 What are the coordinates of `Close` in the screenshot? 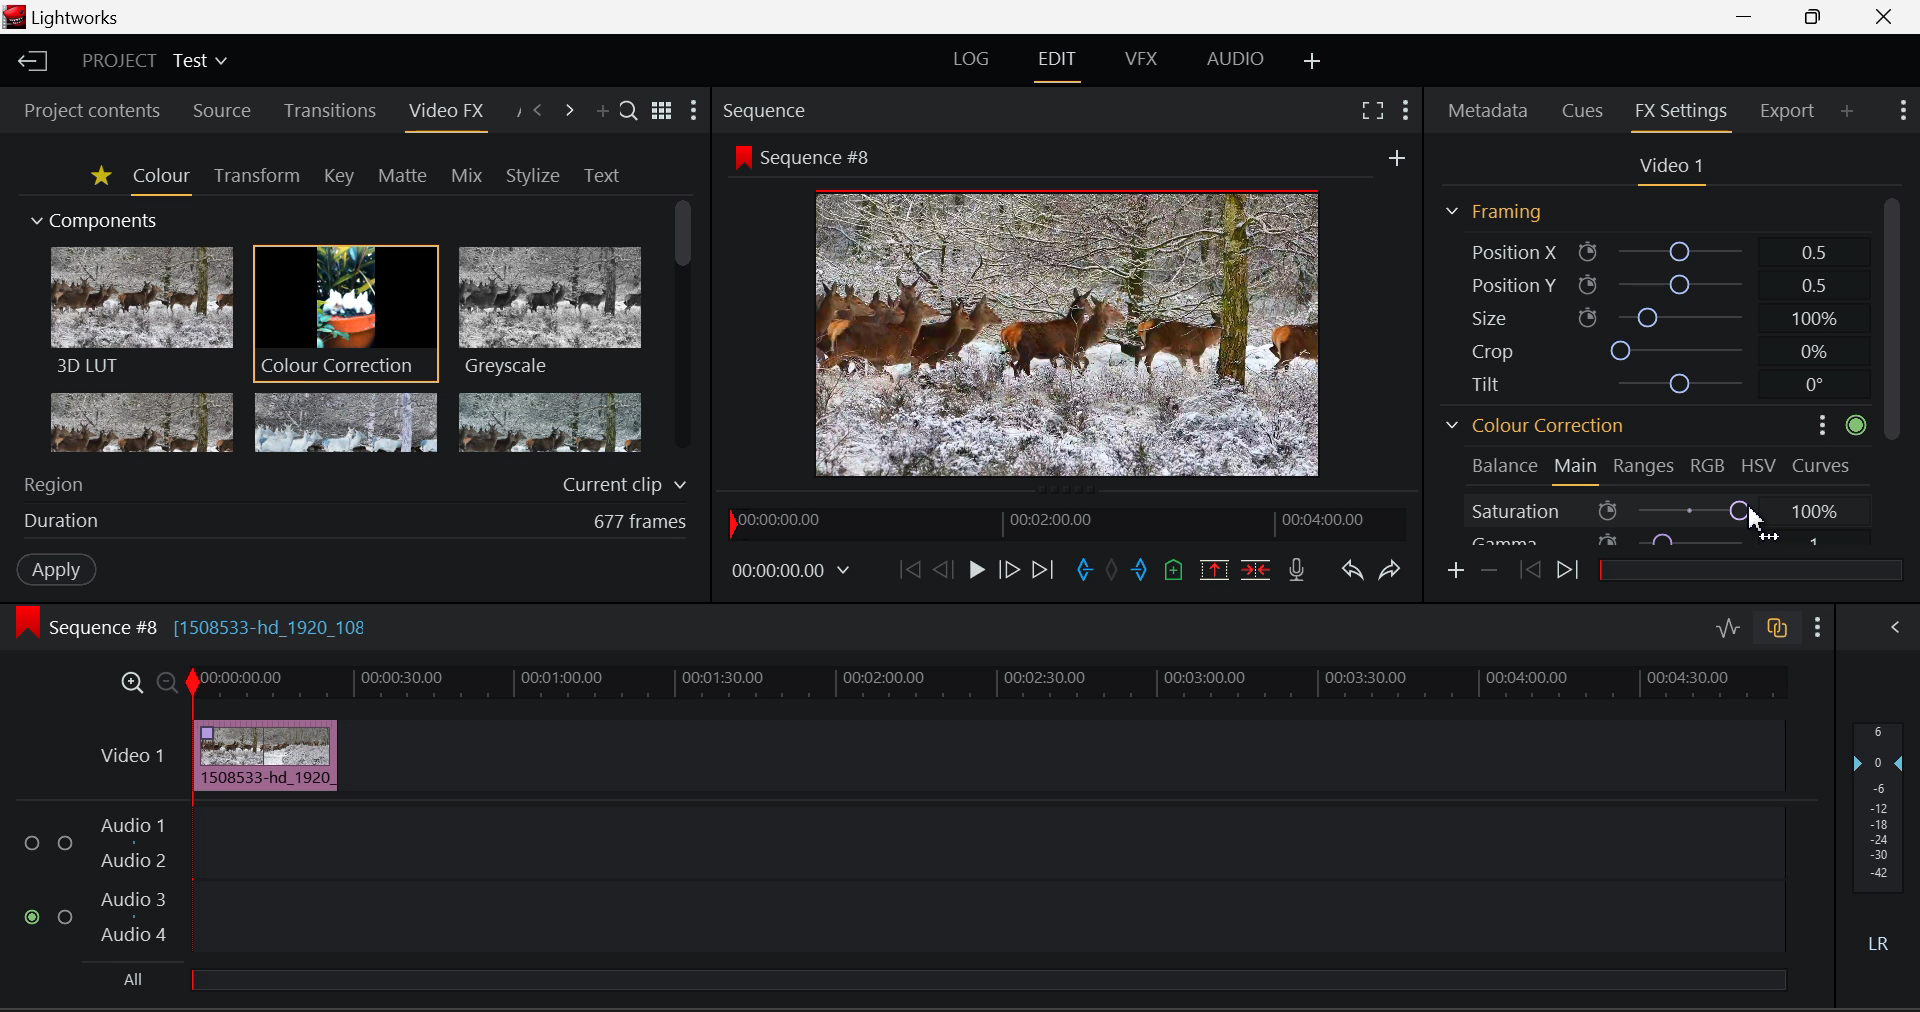 It's located at (1883, 18).